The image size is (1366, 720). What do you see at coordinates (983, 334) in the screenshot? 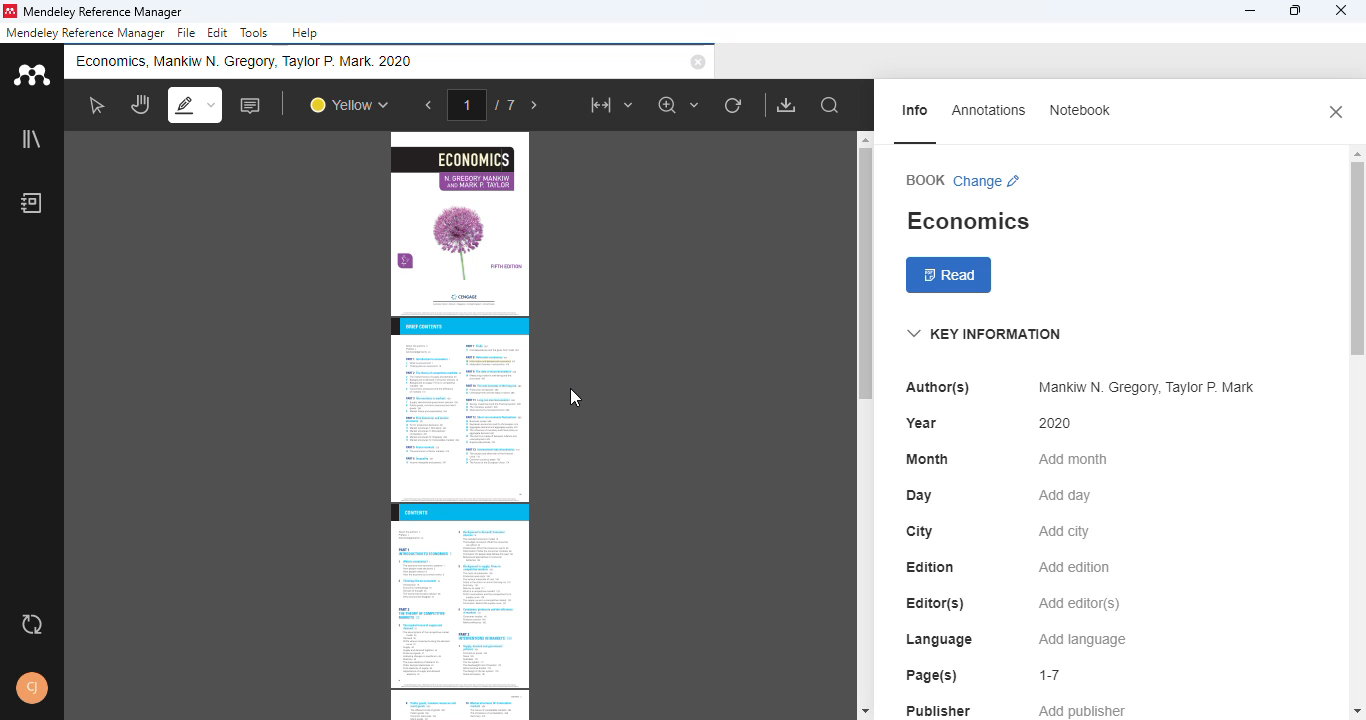
I see `key information` at bounding box center [983, 334].